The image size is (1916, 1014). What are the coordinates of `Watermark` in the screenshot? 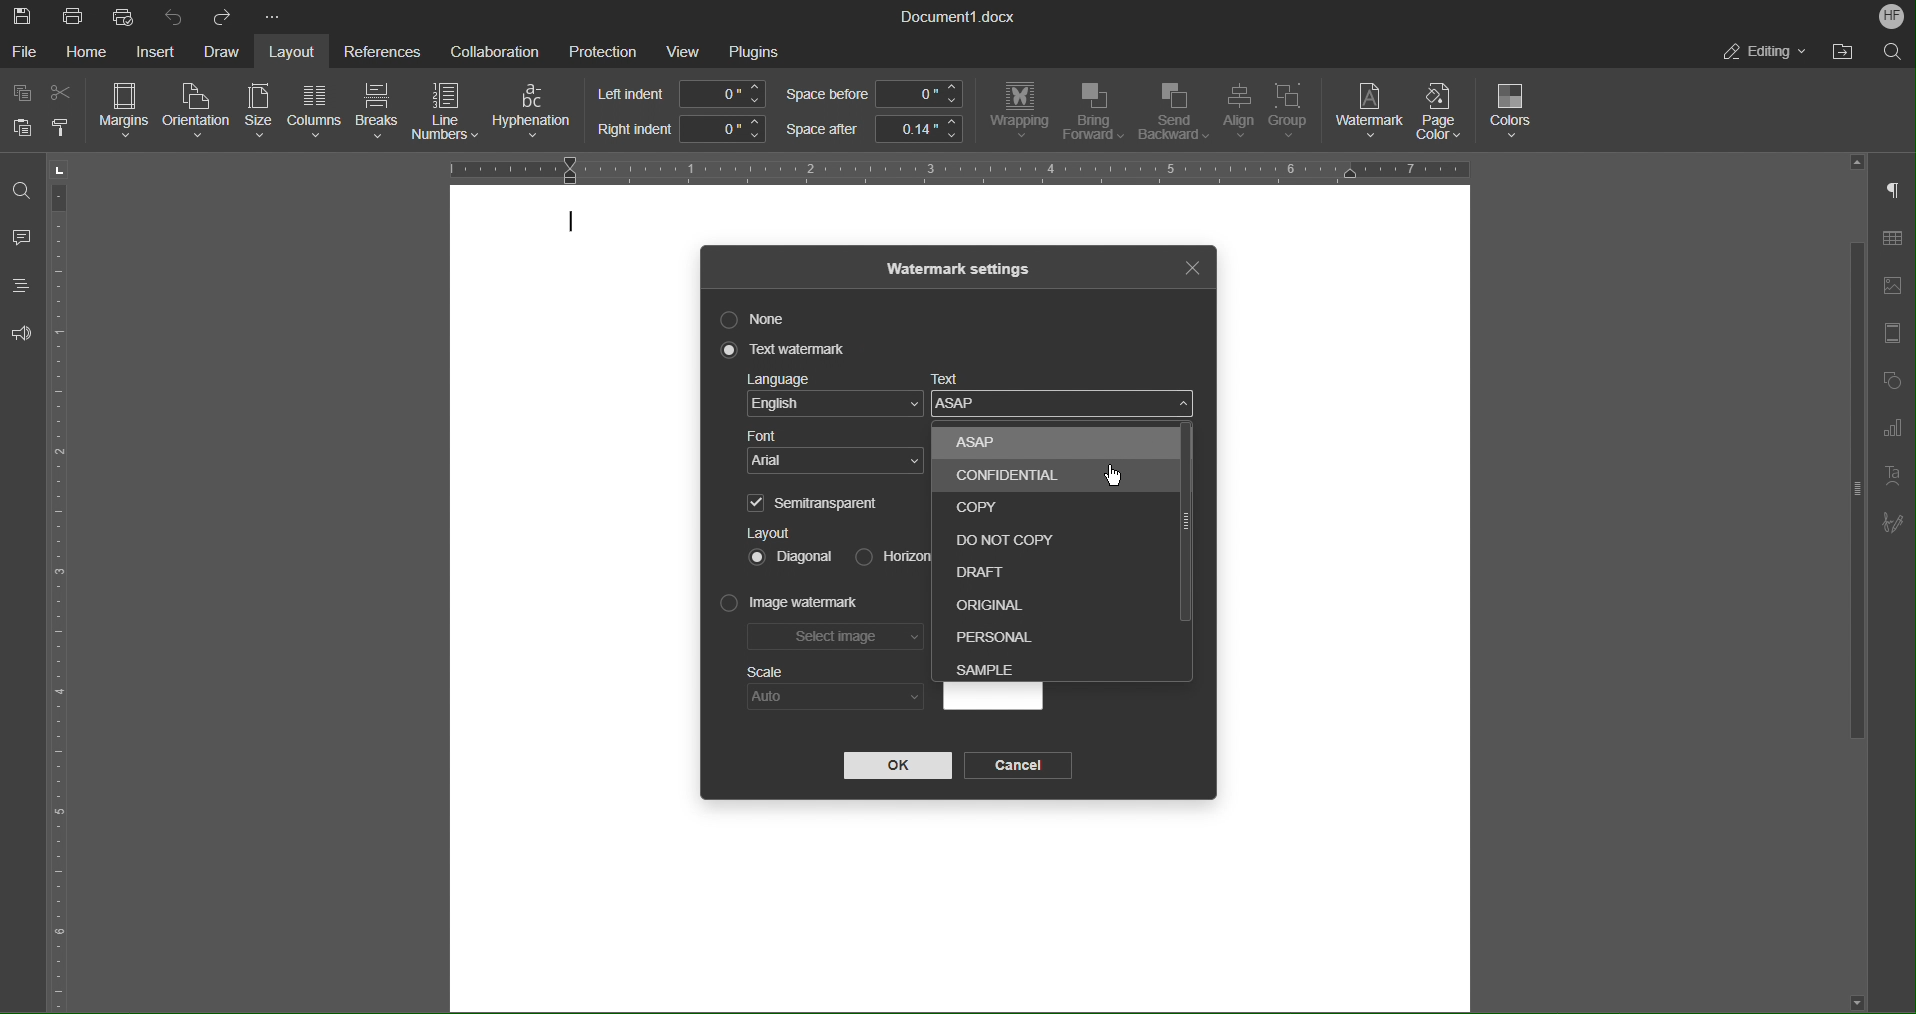 It's located at (1370, 111).